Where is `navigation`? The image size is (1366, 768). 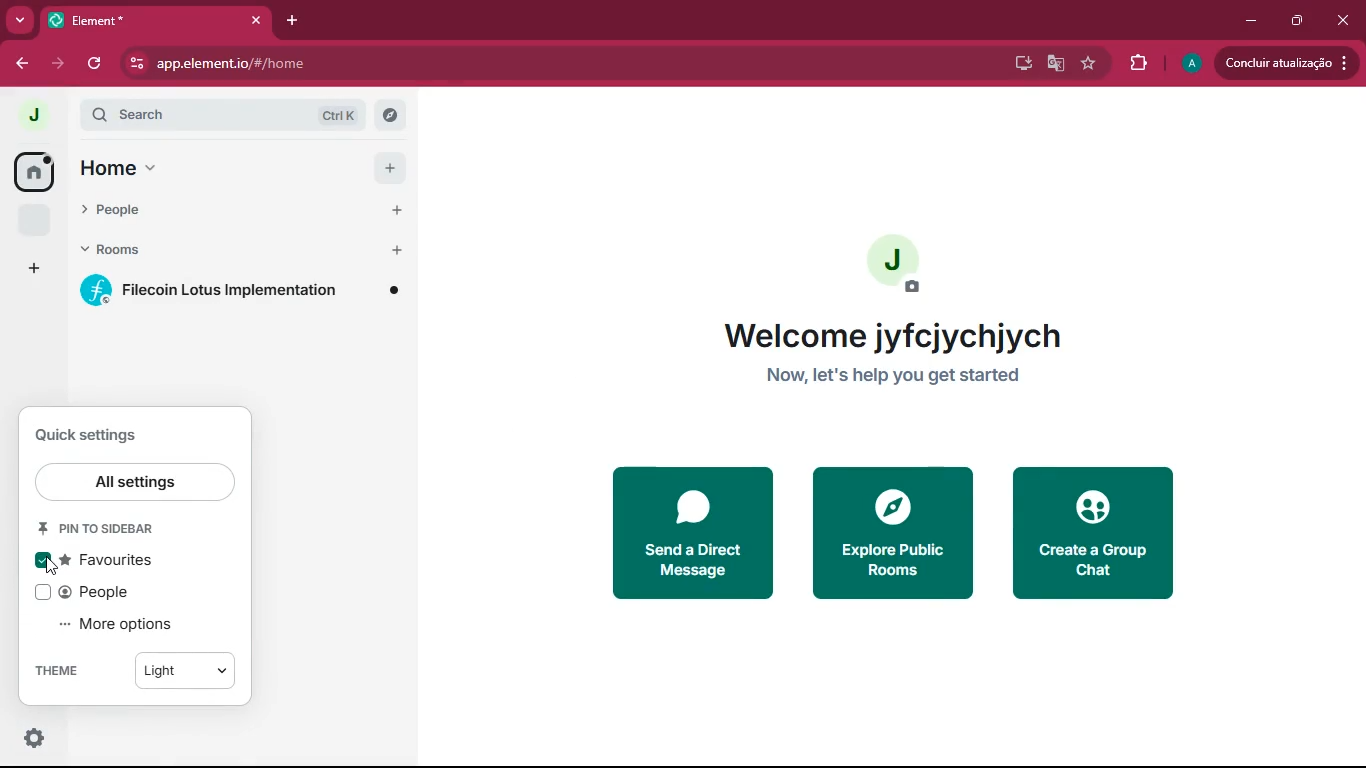
navigation is located at coordinates (1088, 64).